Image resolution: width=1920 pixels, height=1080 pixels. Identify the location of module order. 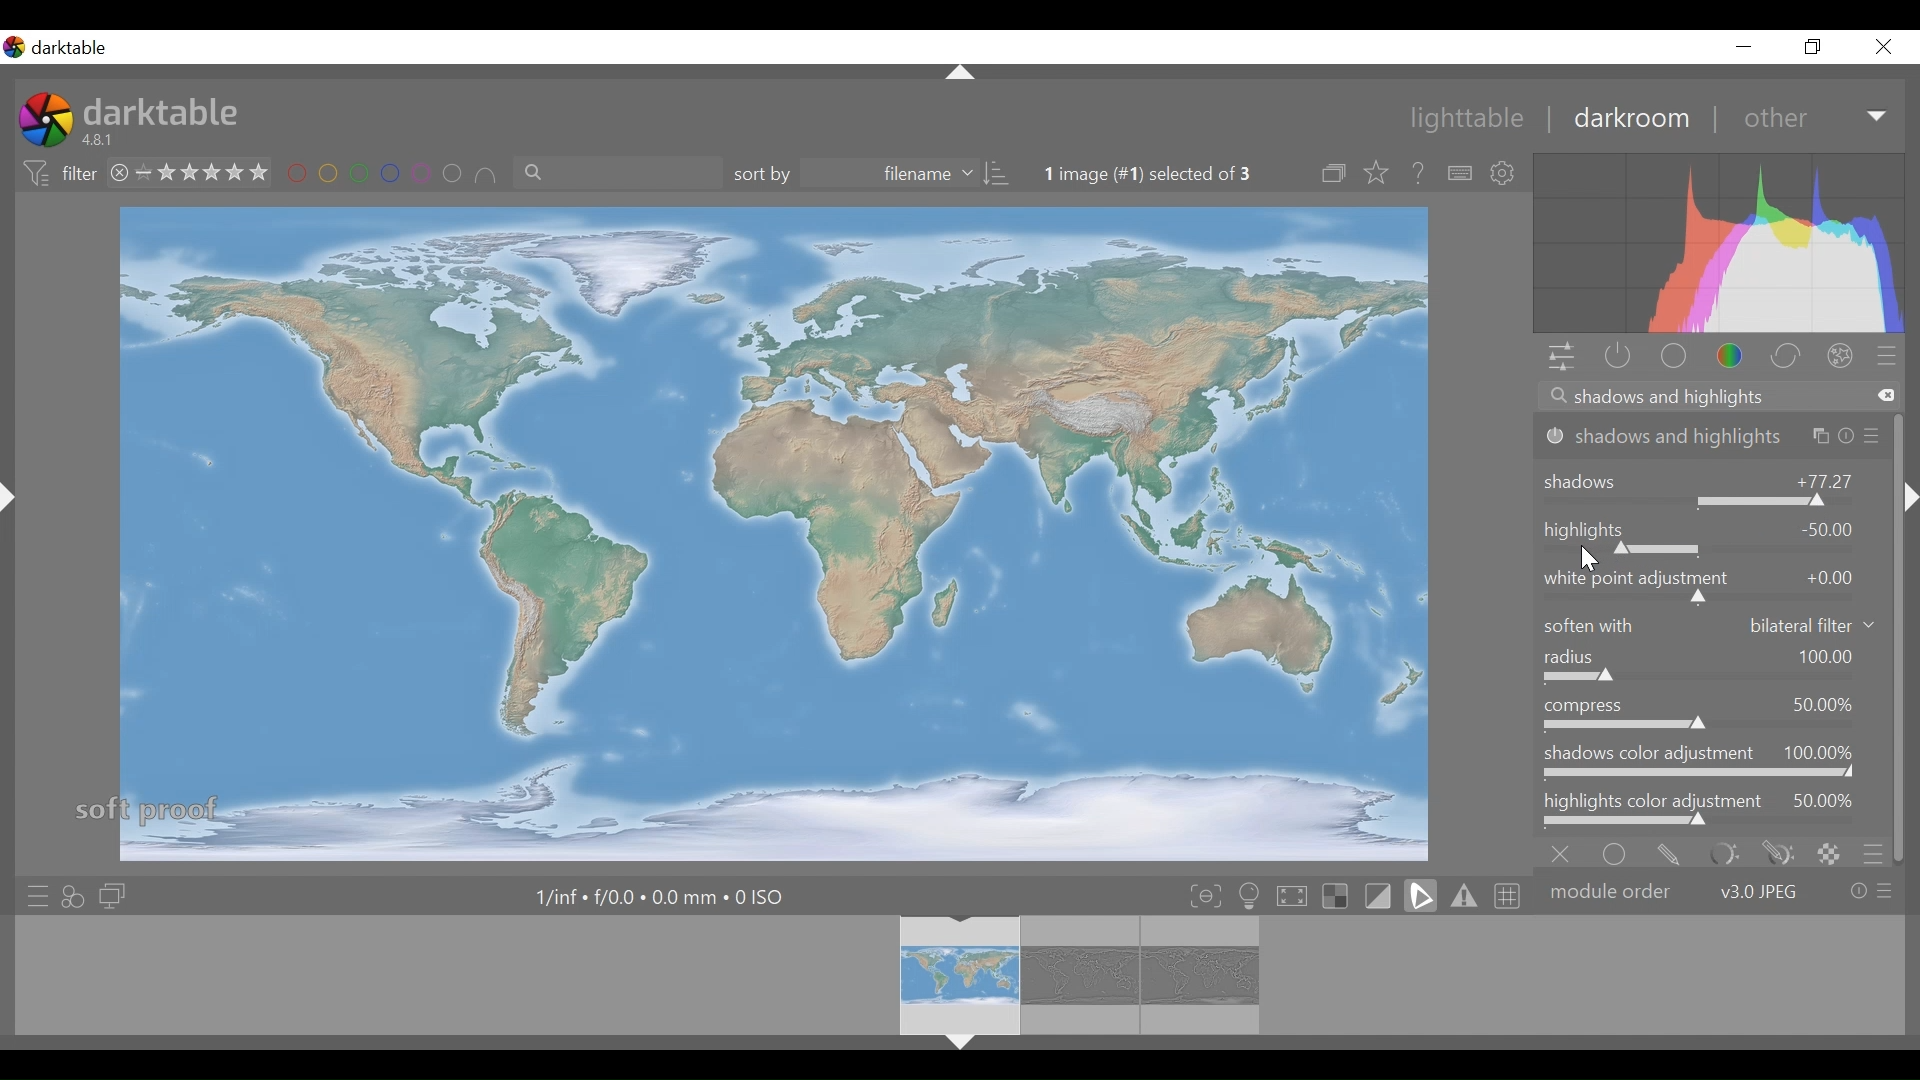
(1721, 890).